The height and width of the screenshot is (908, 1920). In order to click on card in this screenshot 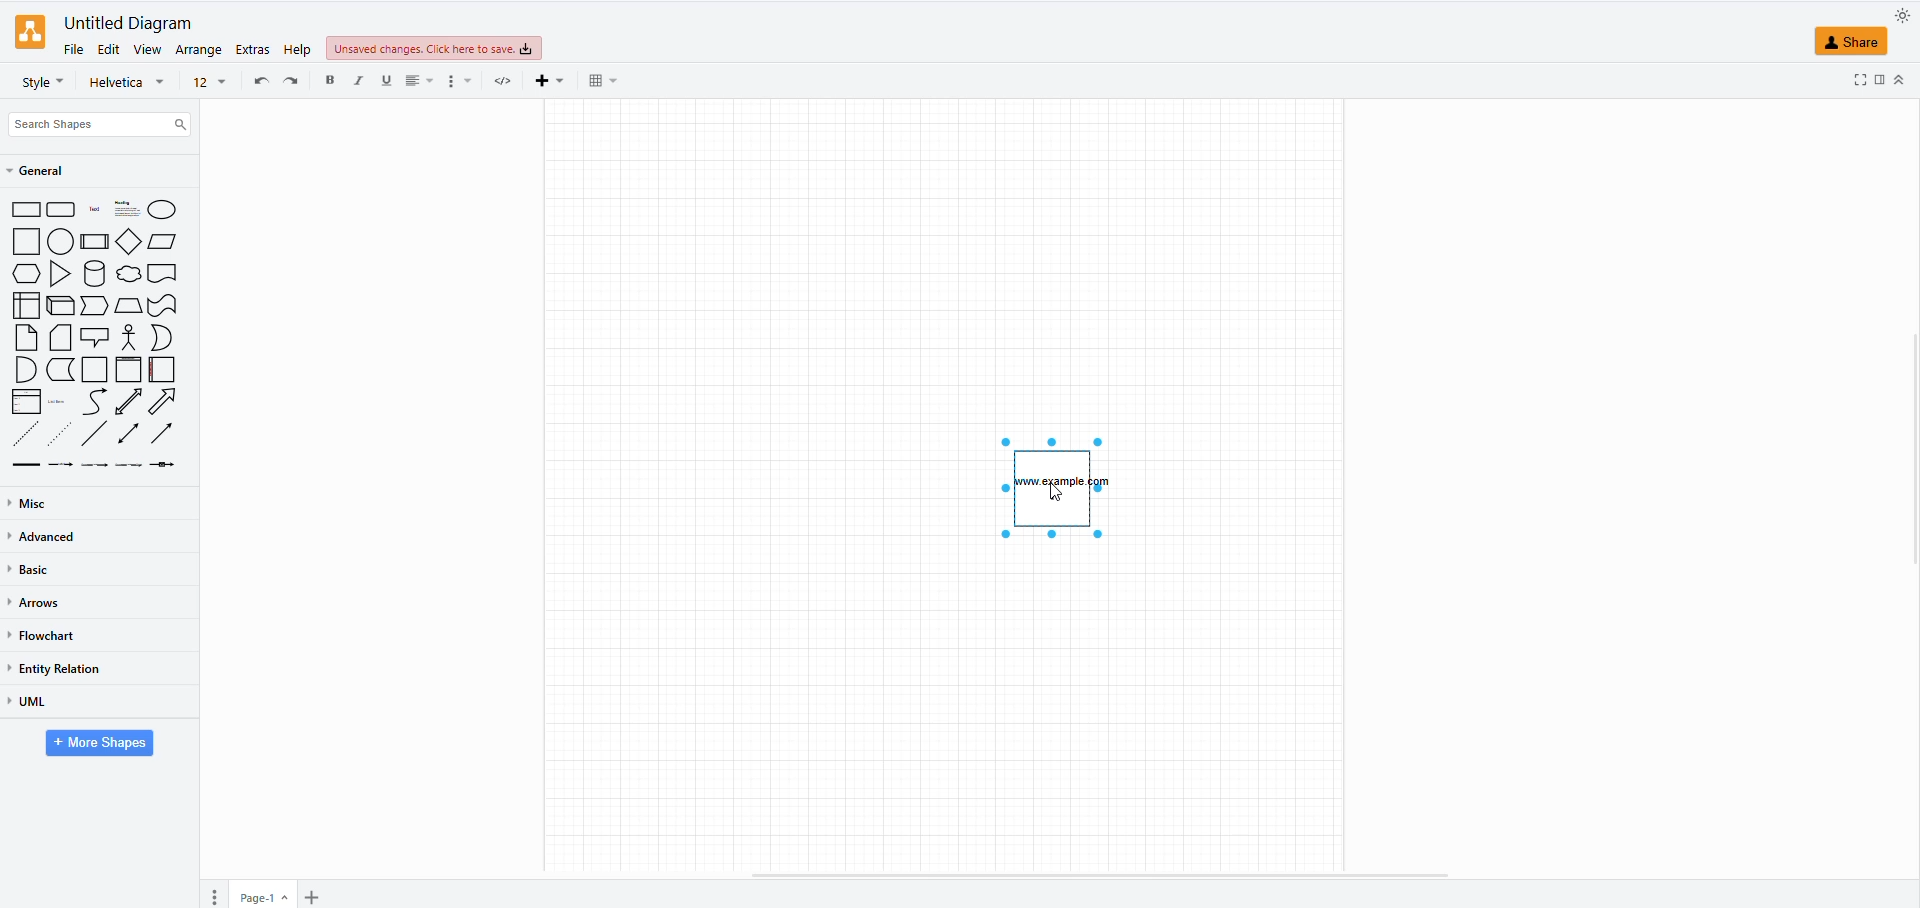, I will do `click(62, 339)`.